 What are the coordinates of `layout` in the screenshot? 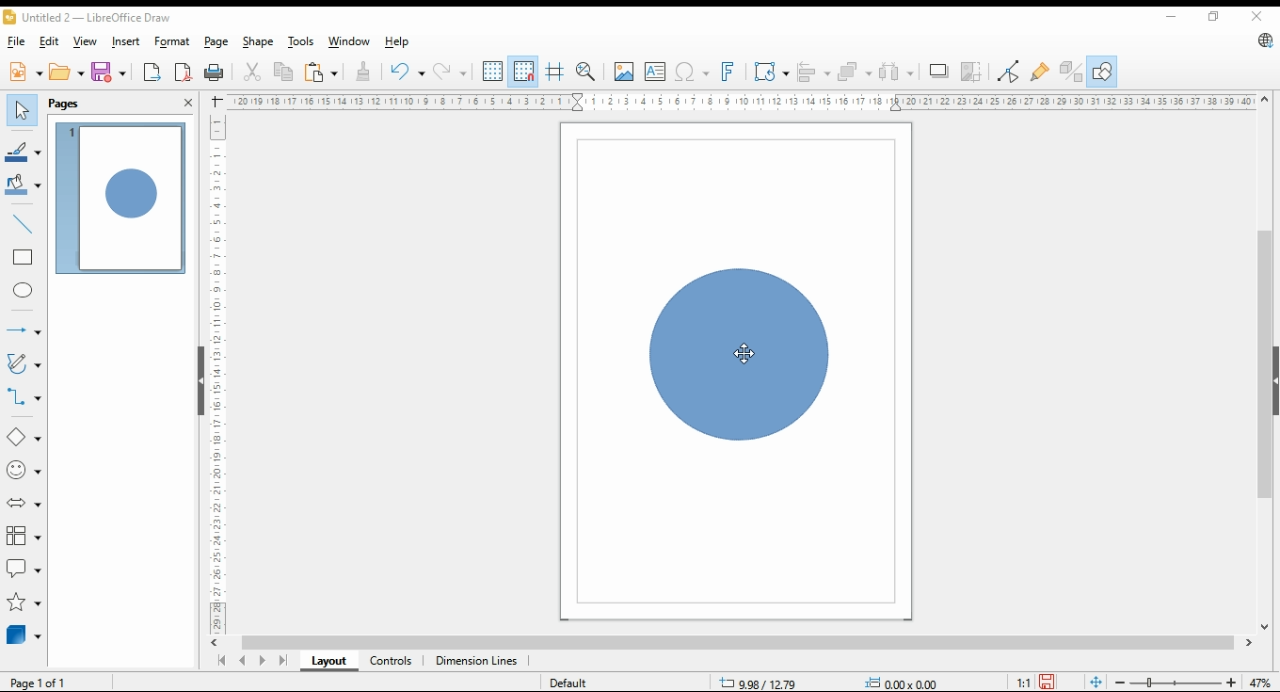 It's located at (328, 661).